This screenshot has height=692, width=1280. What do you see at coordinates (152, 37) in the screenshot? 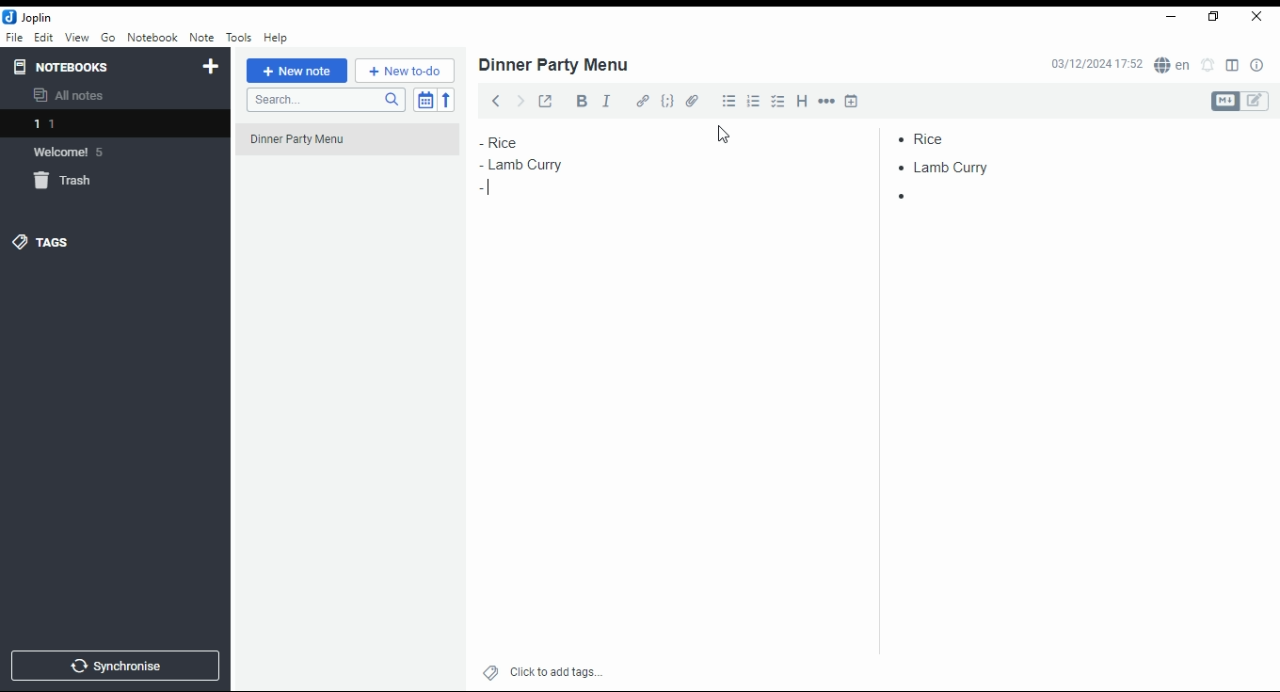
I see `notebook` at bounding box center [152, 37].